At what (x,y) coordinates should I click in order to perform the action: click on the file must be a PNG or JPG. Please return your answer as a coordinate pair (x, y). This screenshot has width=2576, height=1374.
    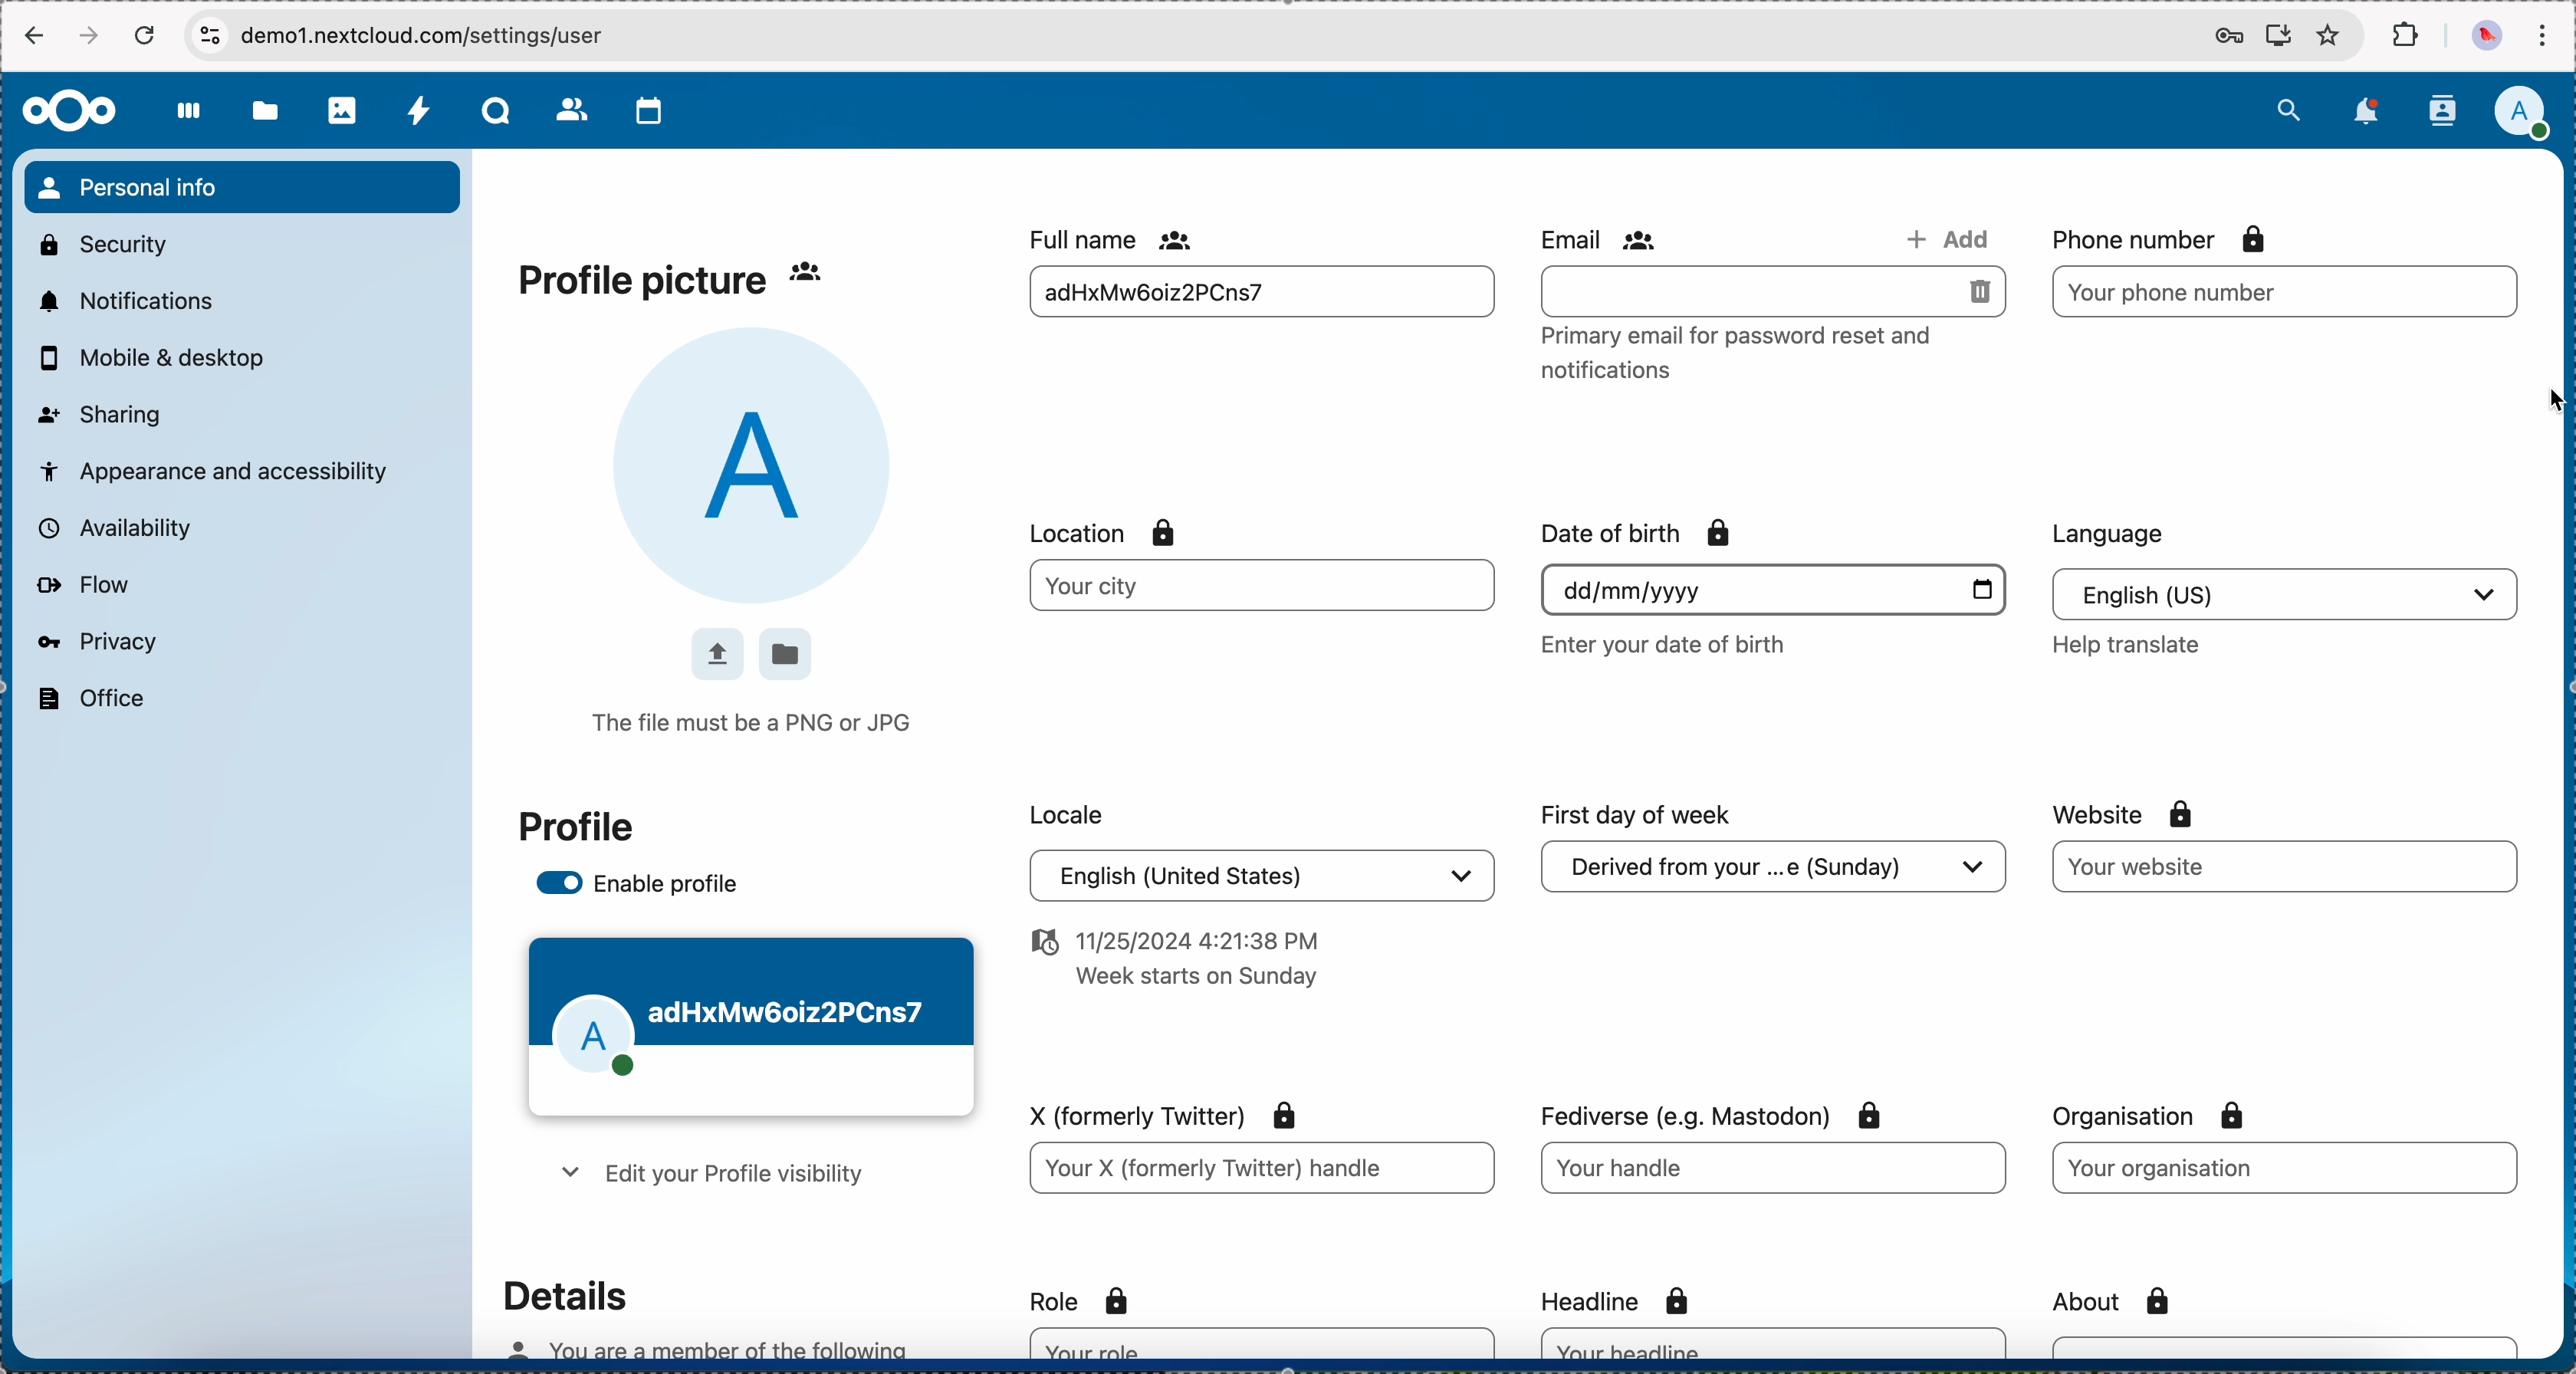
    Looking at the image, I should click on (757, 725).